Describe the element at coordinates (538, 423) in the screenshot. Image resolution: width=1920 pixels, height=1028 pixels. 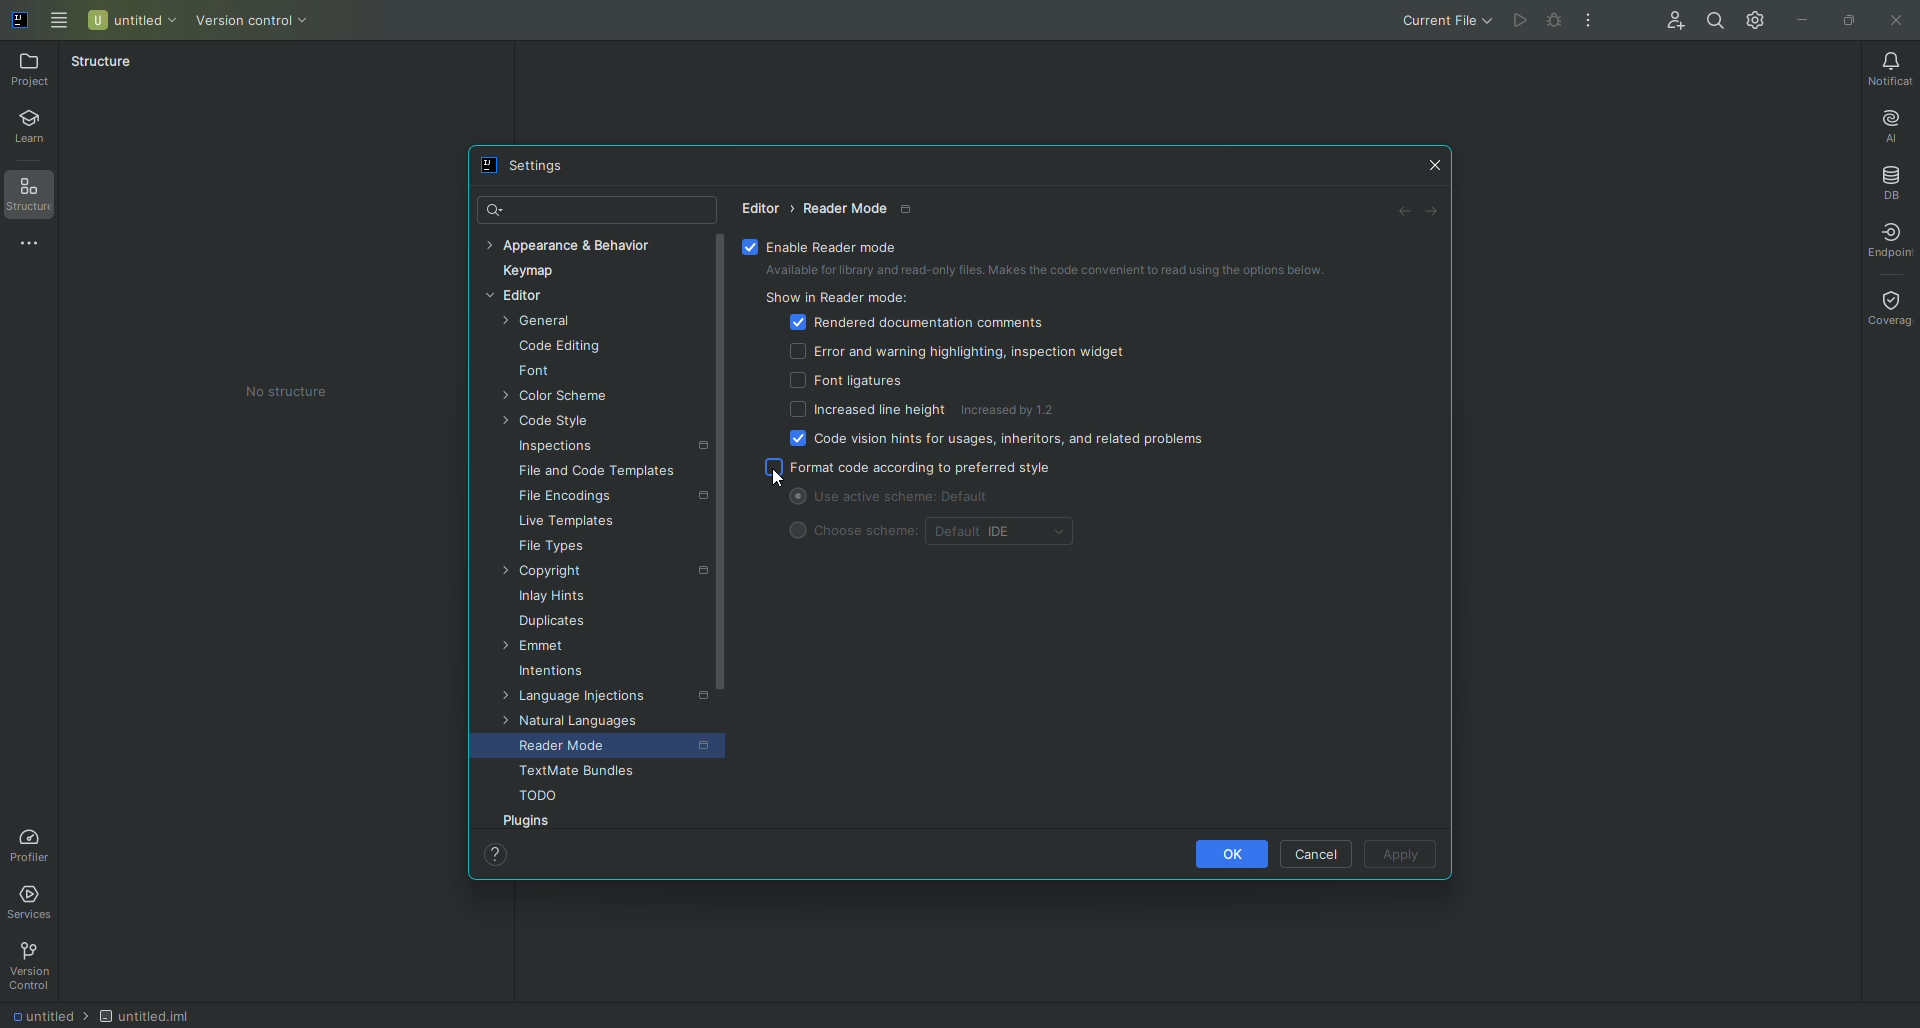
I see `Code style` at that location.